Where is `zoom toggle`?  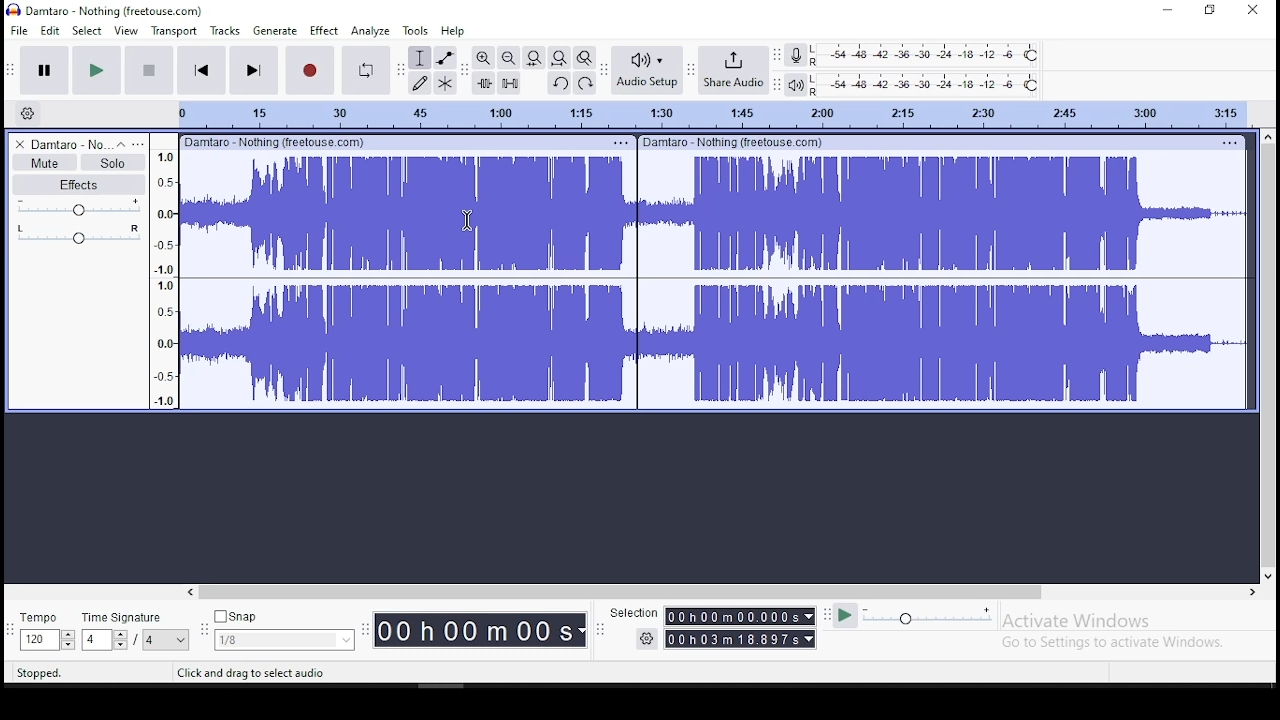 zoom toggle is located at coordinates (584, 58).